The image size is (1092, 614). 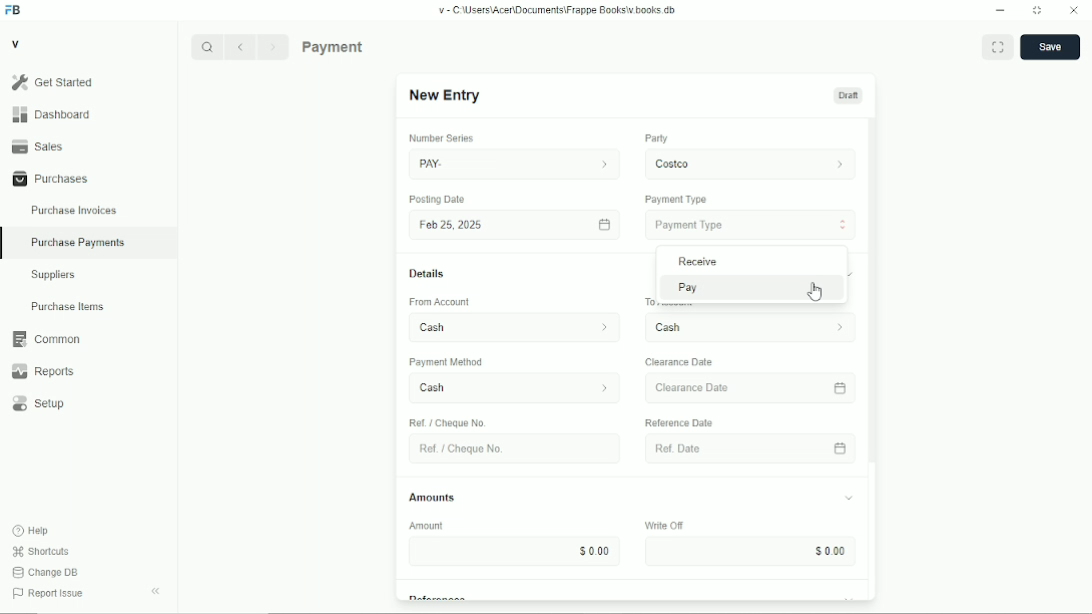 What do you see at coordinates (676, 199) in the screenshot?
I see `Payment Type` at bounding box center [676, 199].